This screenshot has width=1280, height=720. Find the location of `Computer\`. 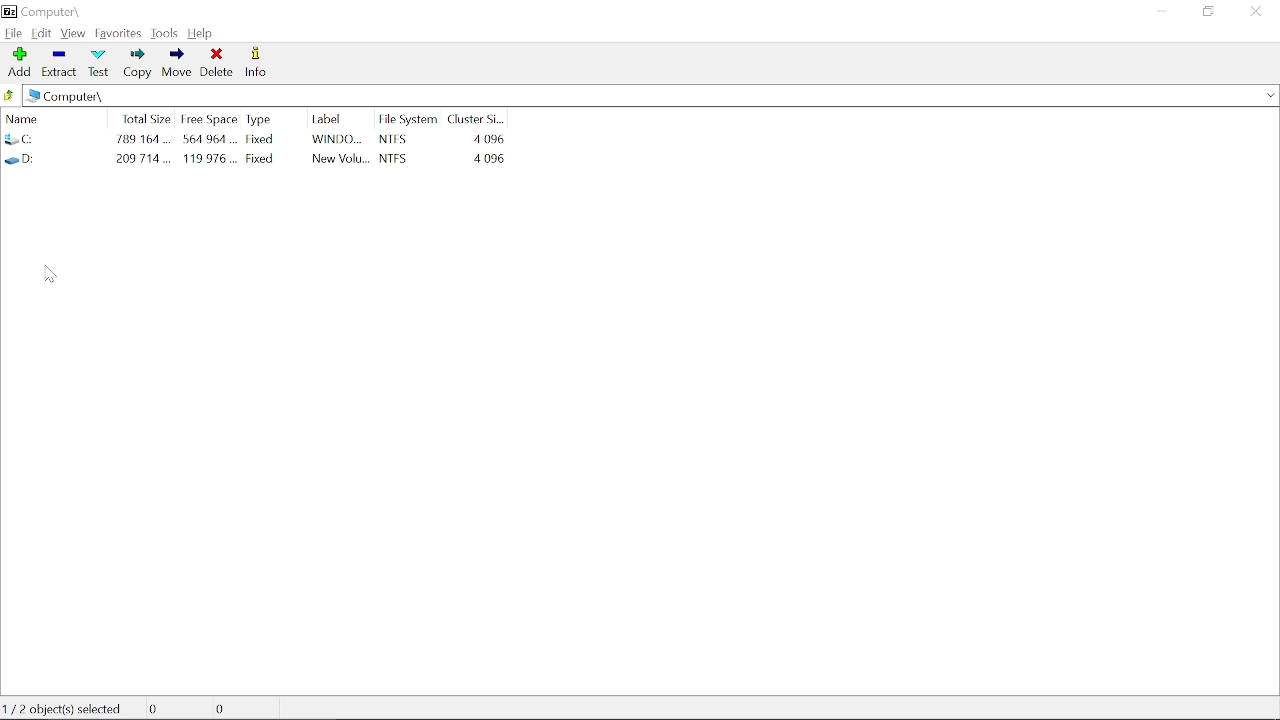

Computer\ is located at coordinates (53, 11).